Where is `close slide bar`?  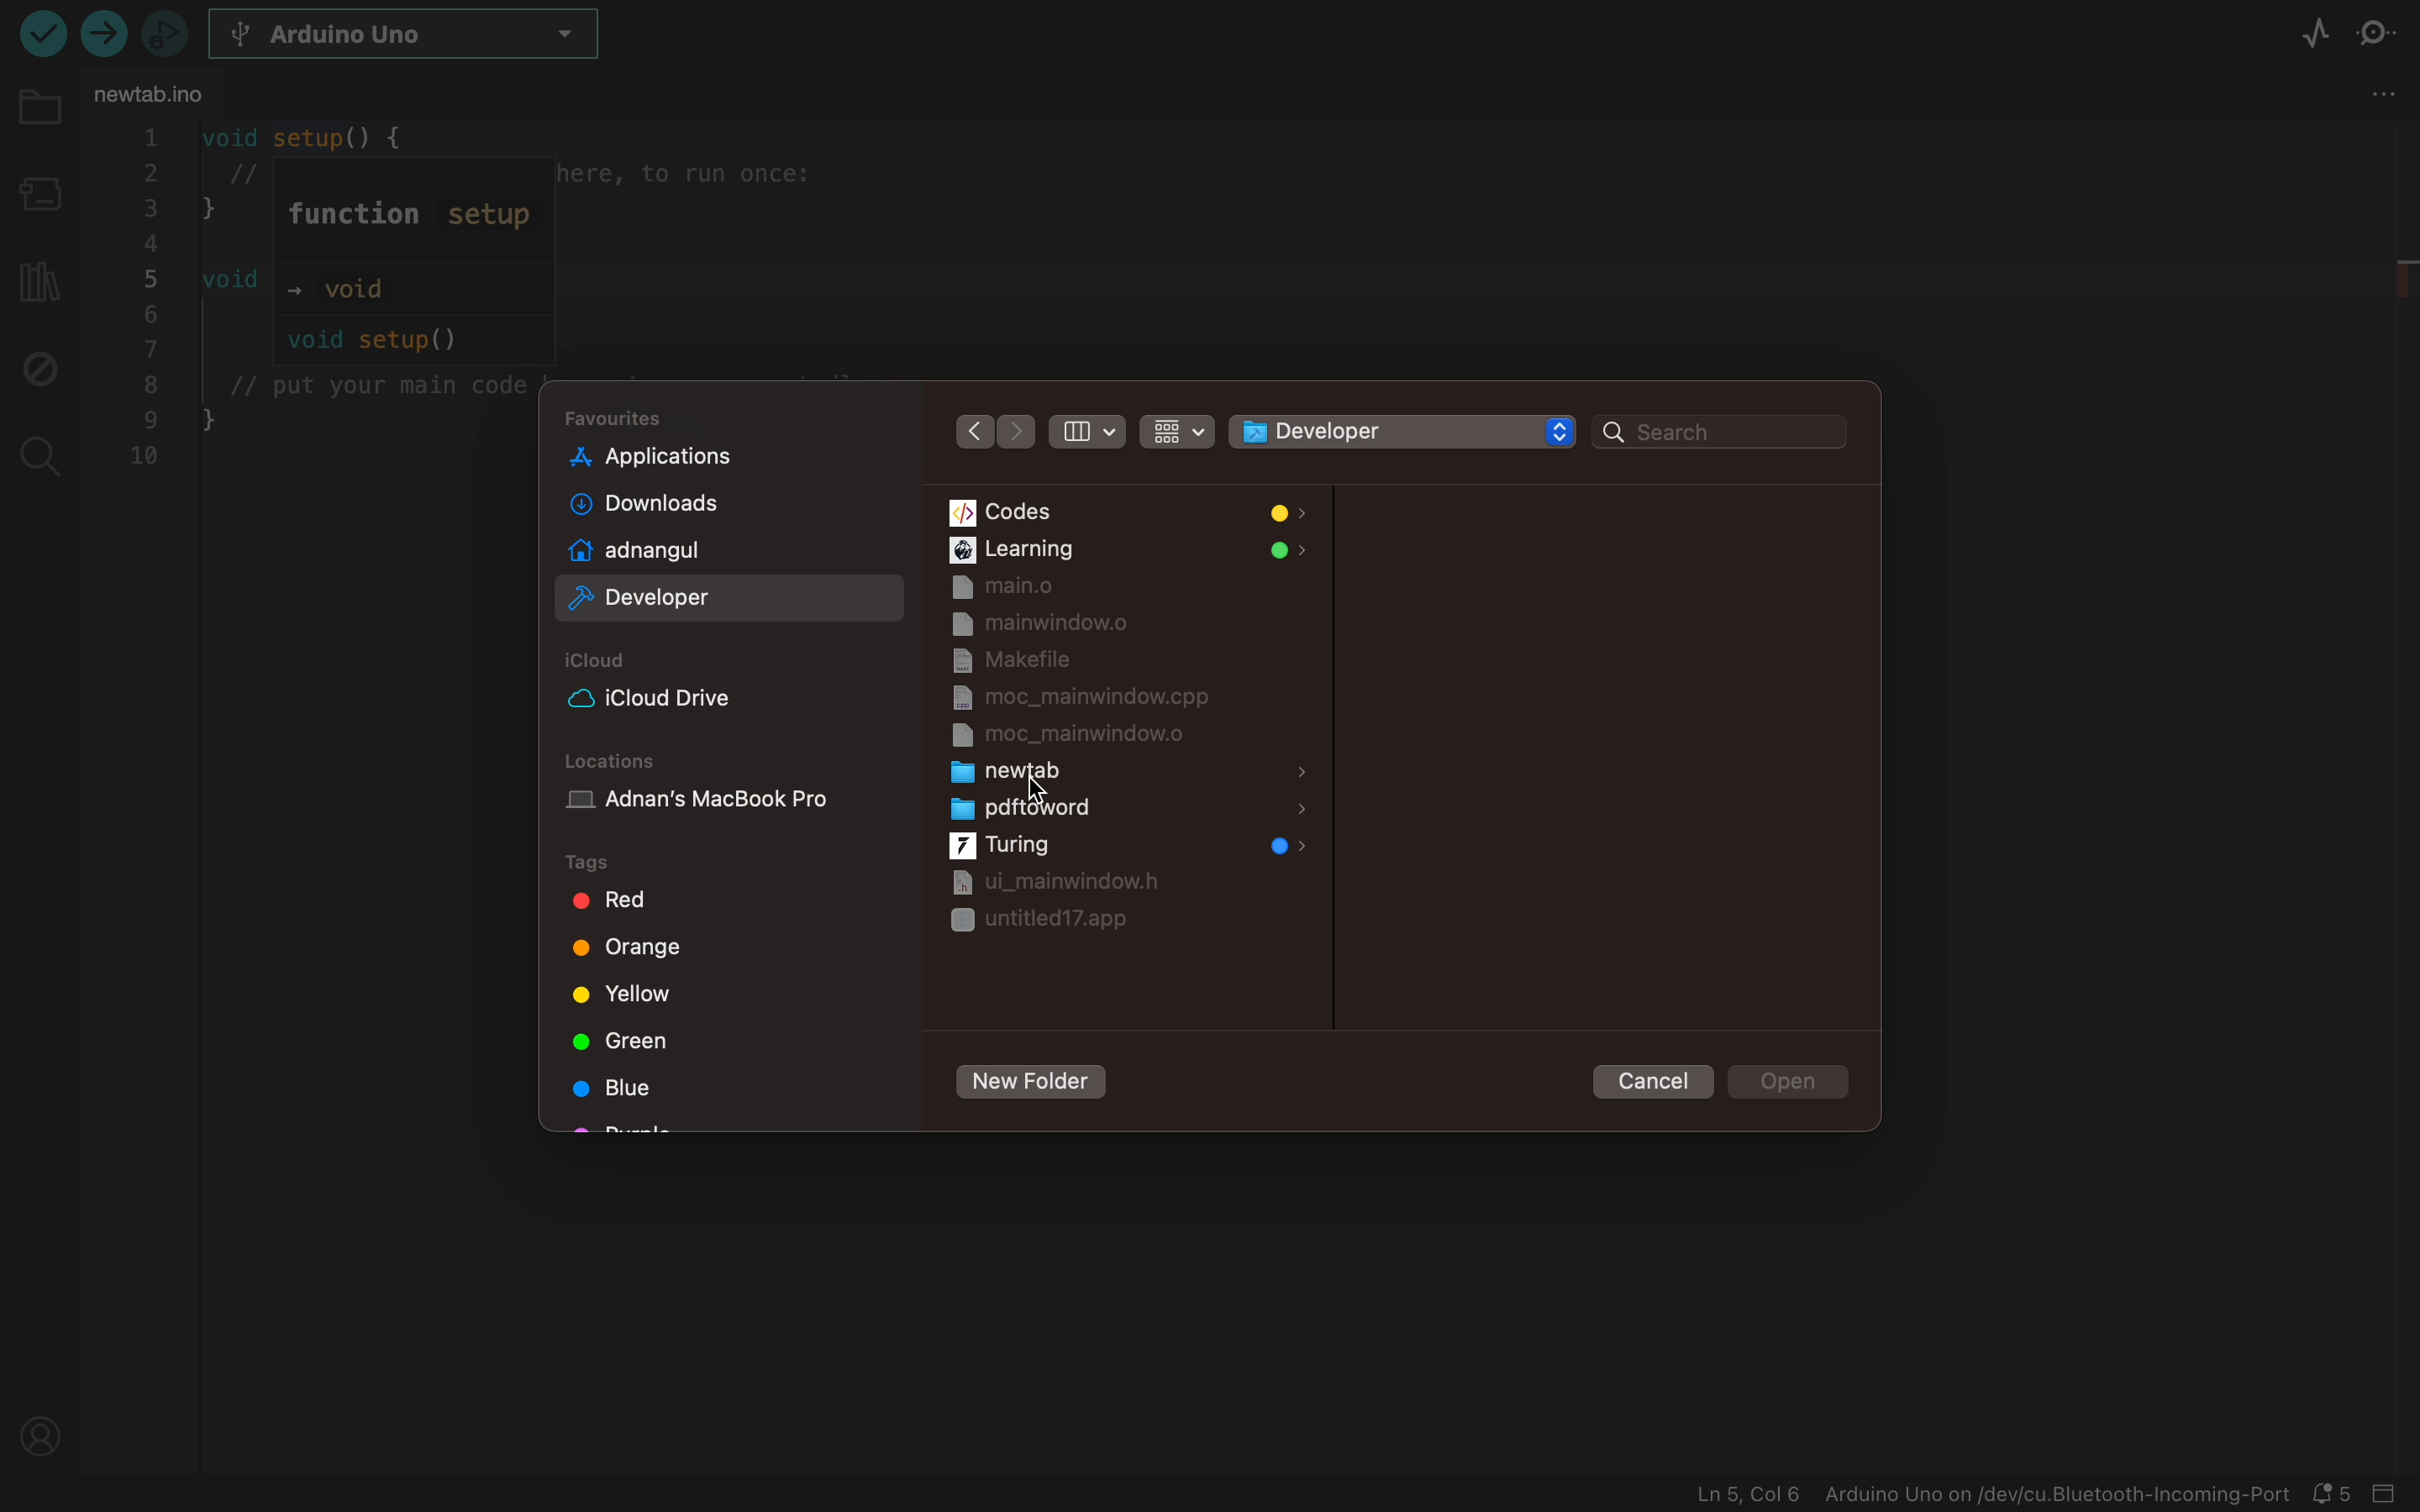 close slide bar is located at coordinates (2390, 1495).